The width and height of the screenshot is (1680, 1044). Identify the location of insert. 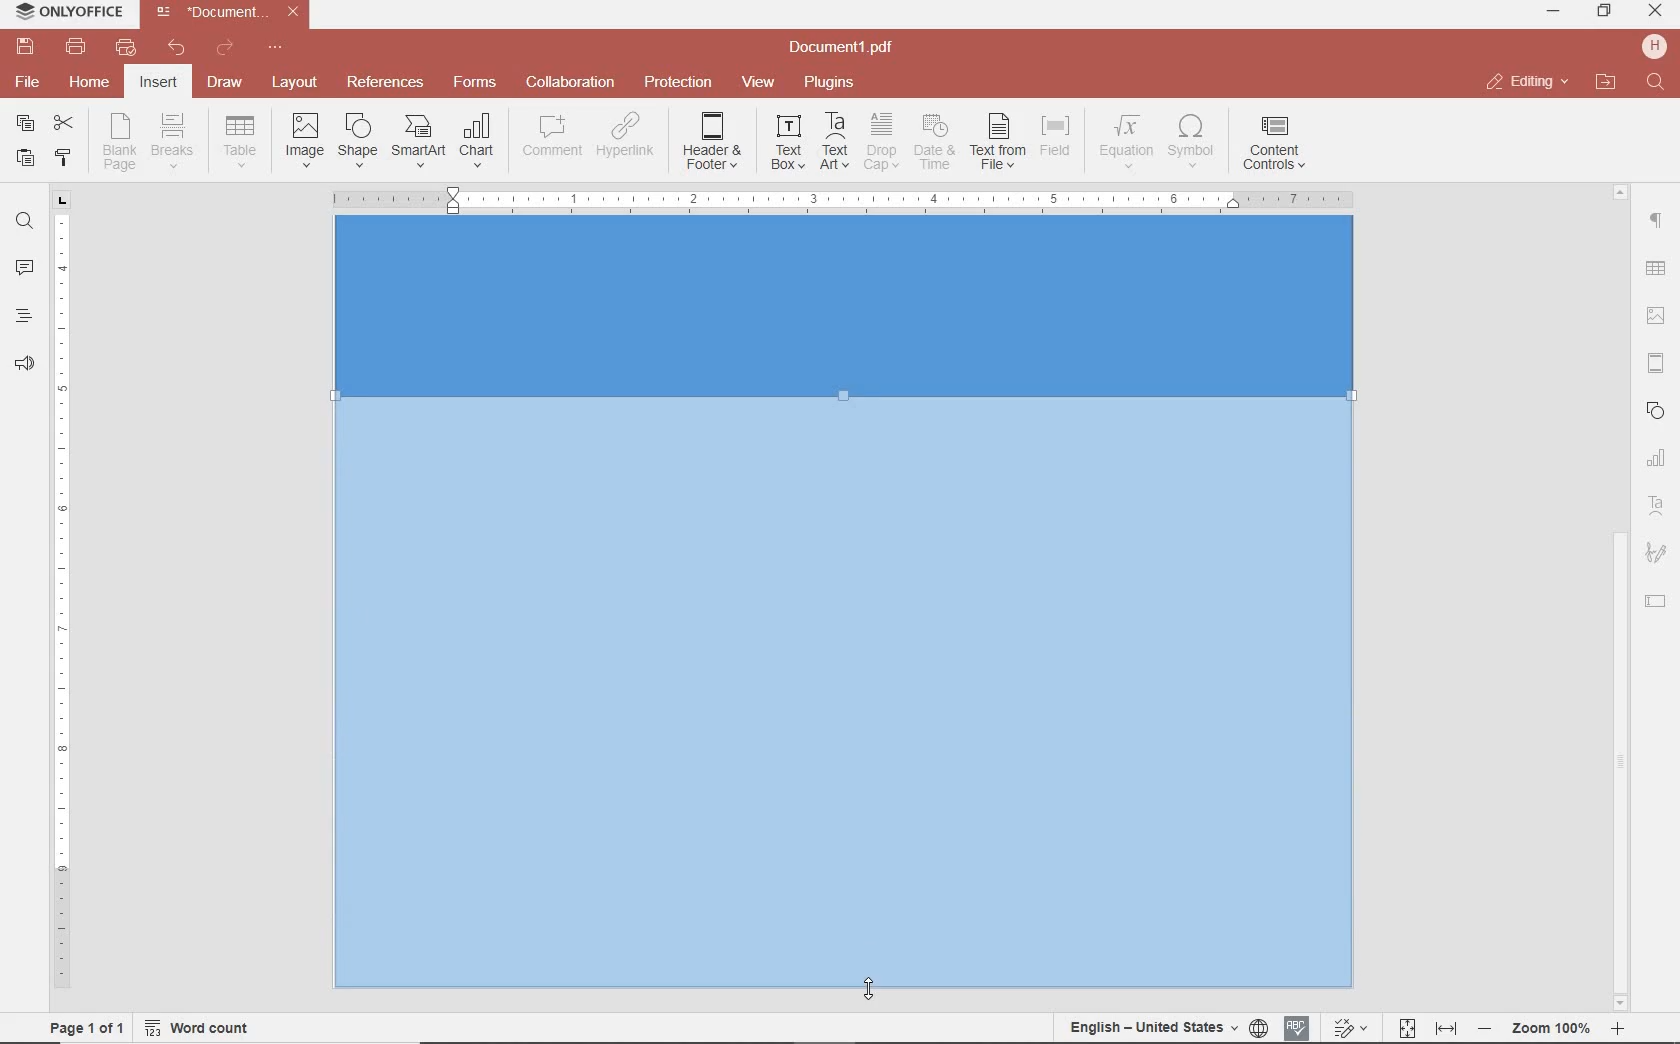
(157, 84).